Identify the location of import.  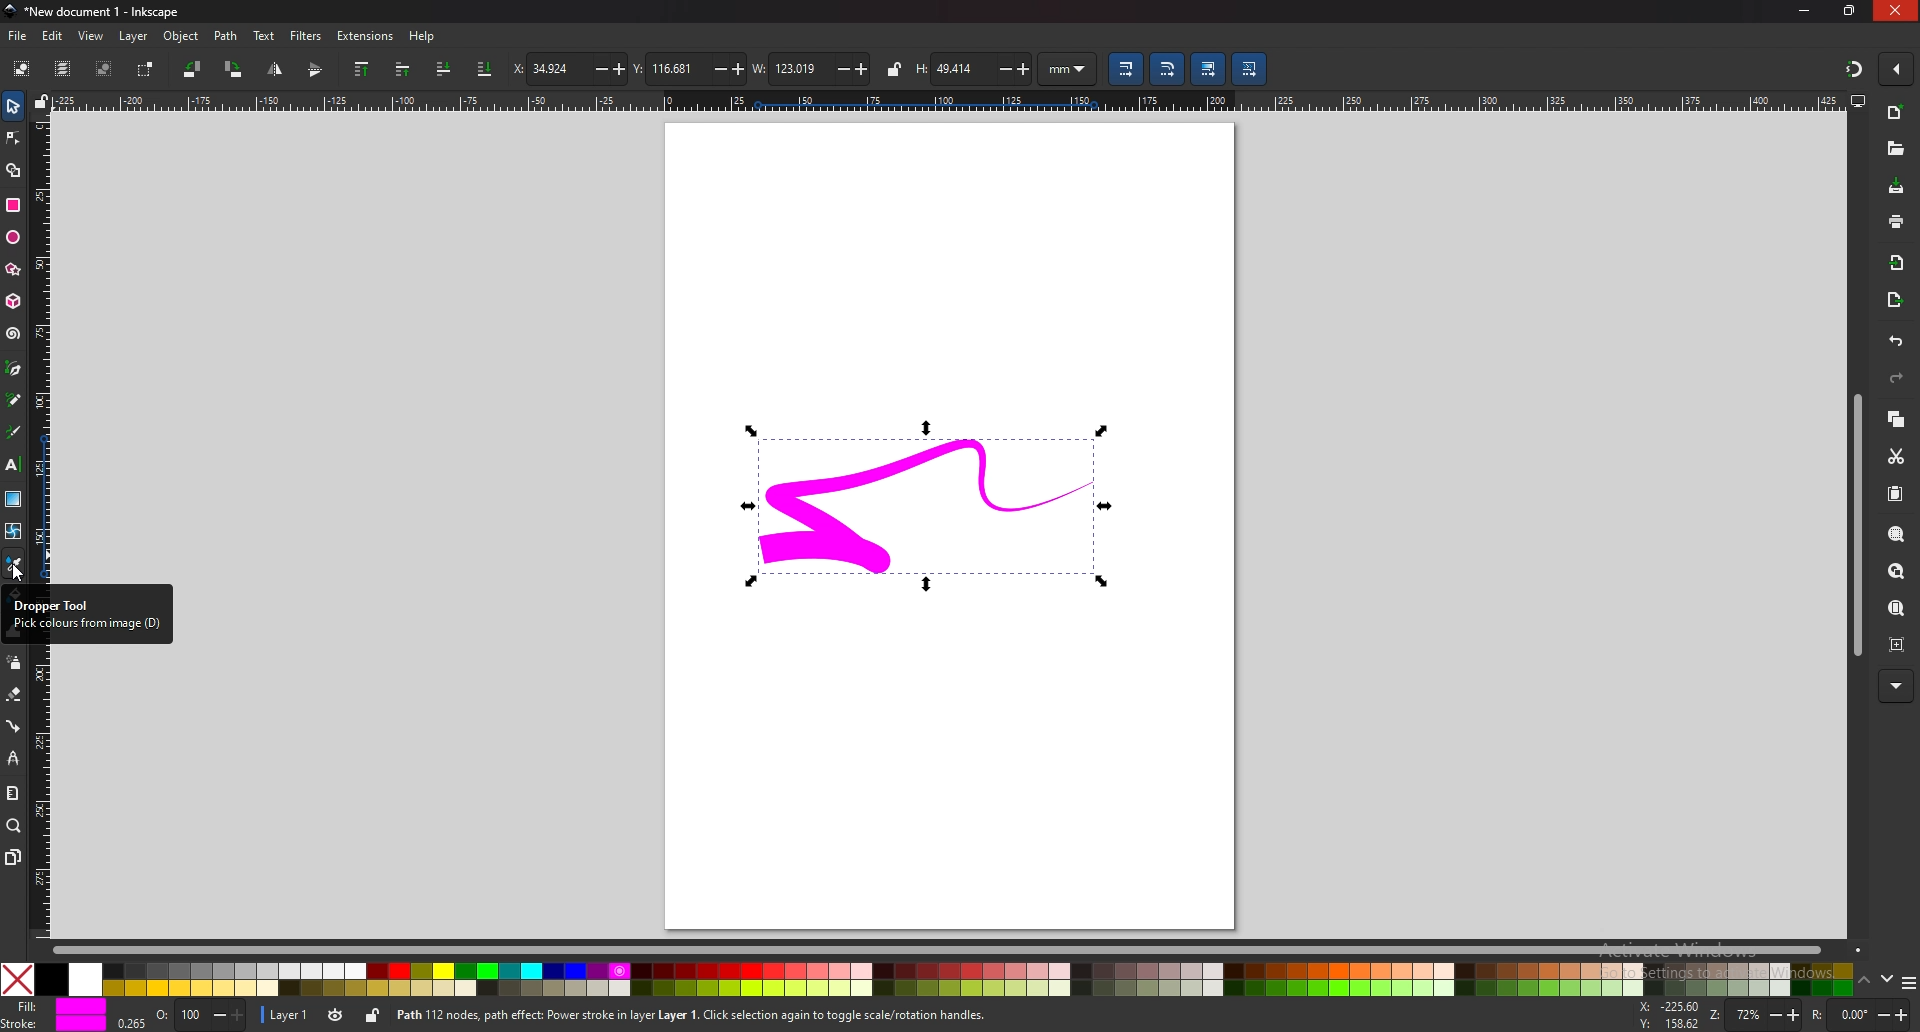
(1893, 263).